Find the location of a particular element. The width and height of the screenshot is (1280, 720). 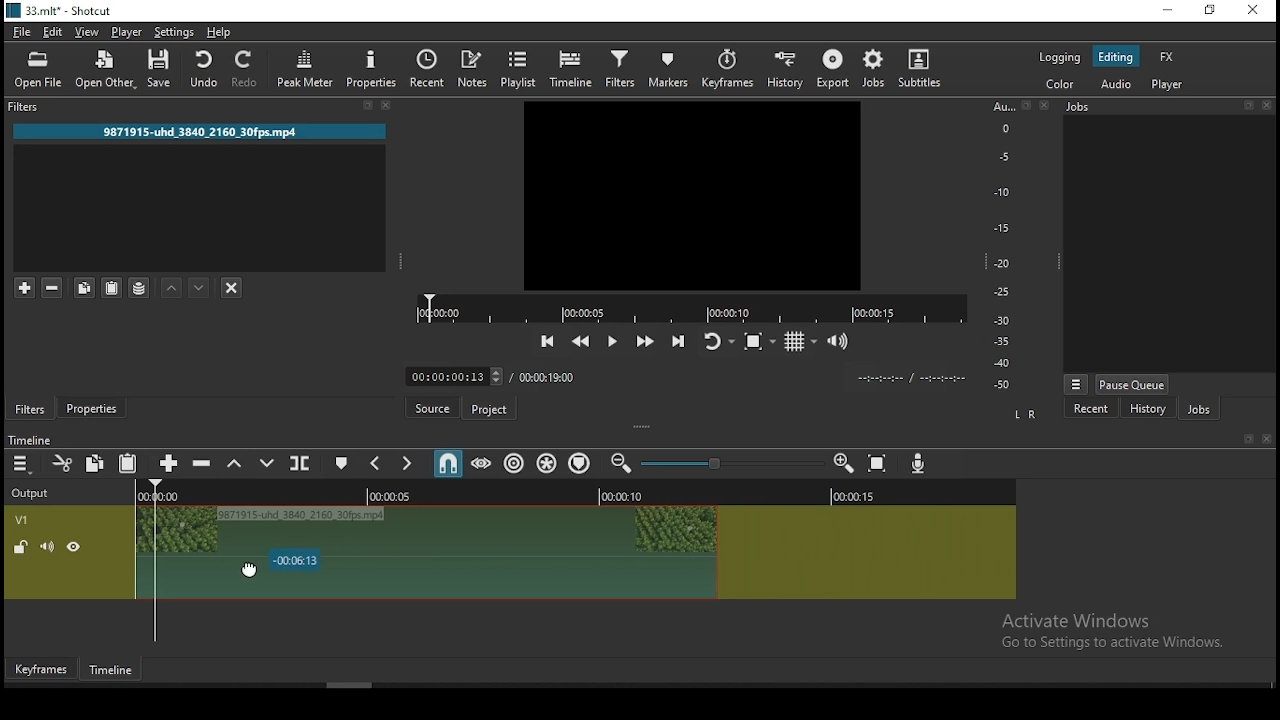

remove selected filters is located at coordinates (55, 285).